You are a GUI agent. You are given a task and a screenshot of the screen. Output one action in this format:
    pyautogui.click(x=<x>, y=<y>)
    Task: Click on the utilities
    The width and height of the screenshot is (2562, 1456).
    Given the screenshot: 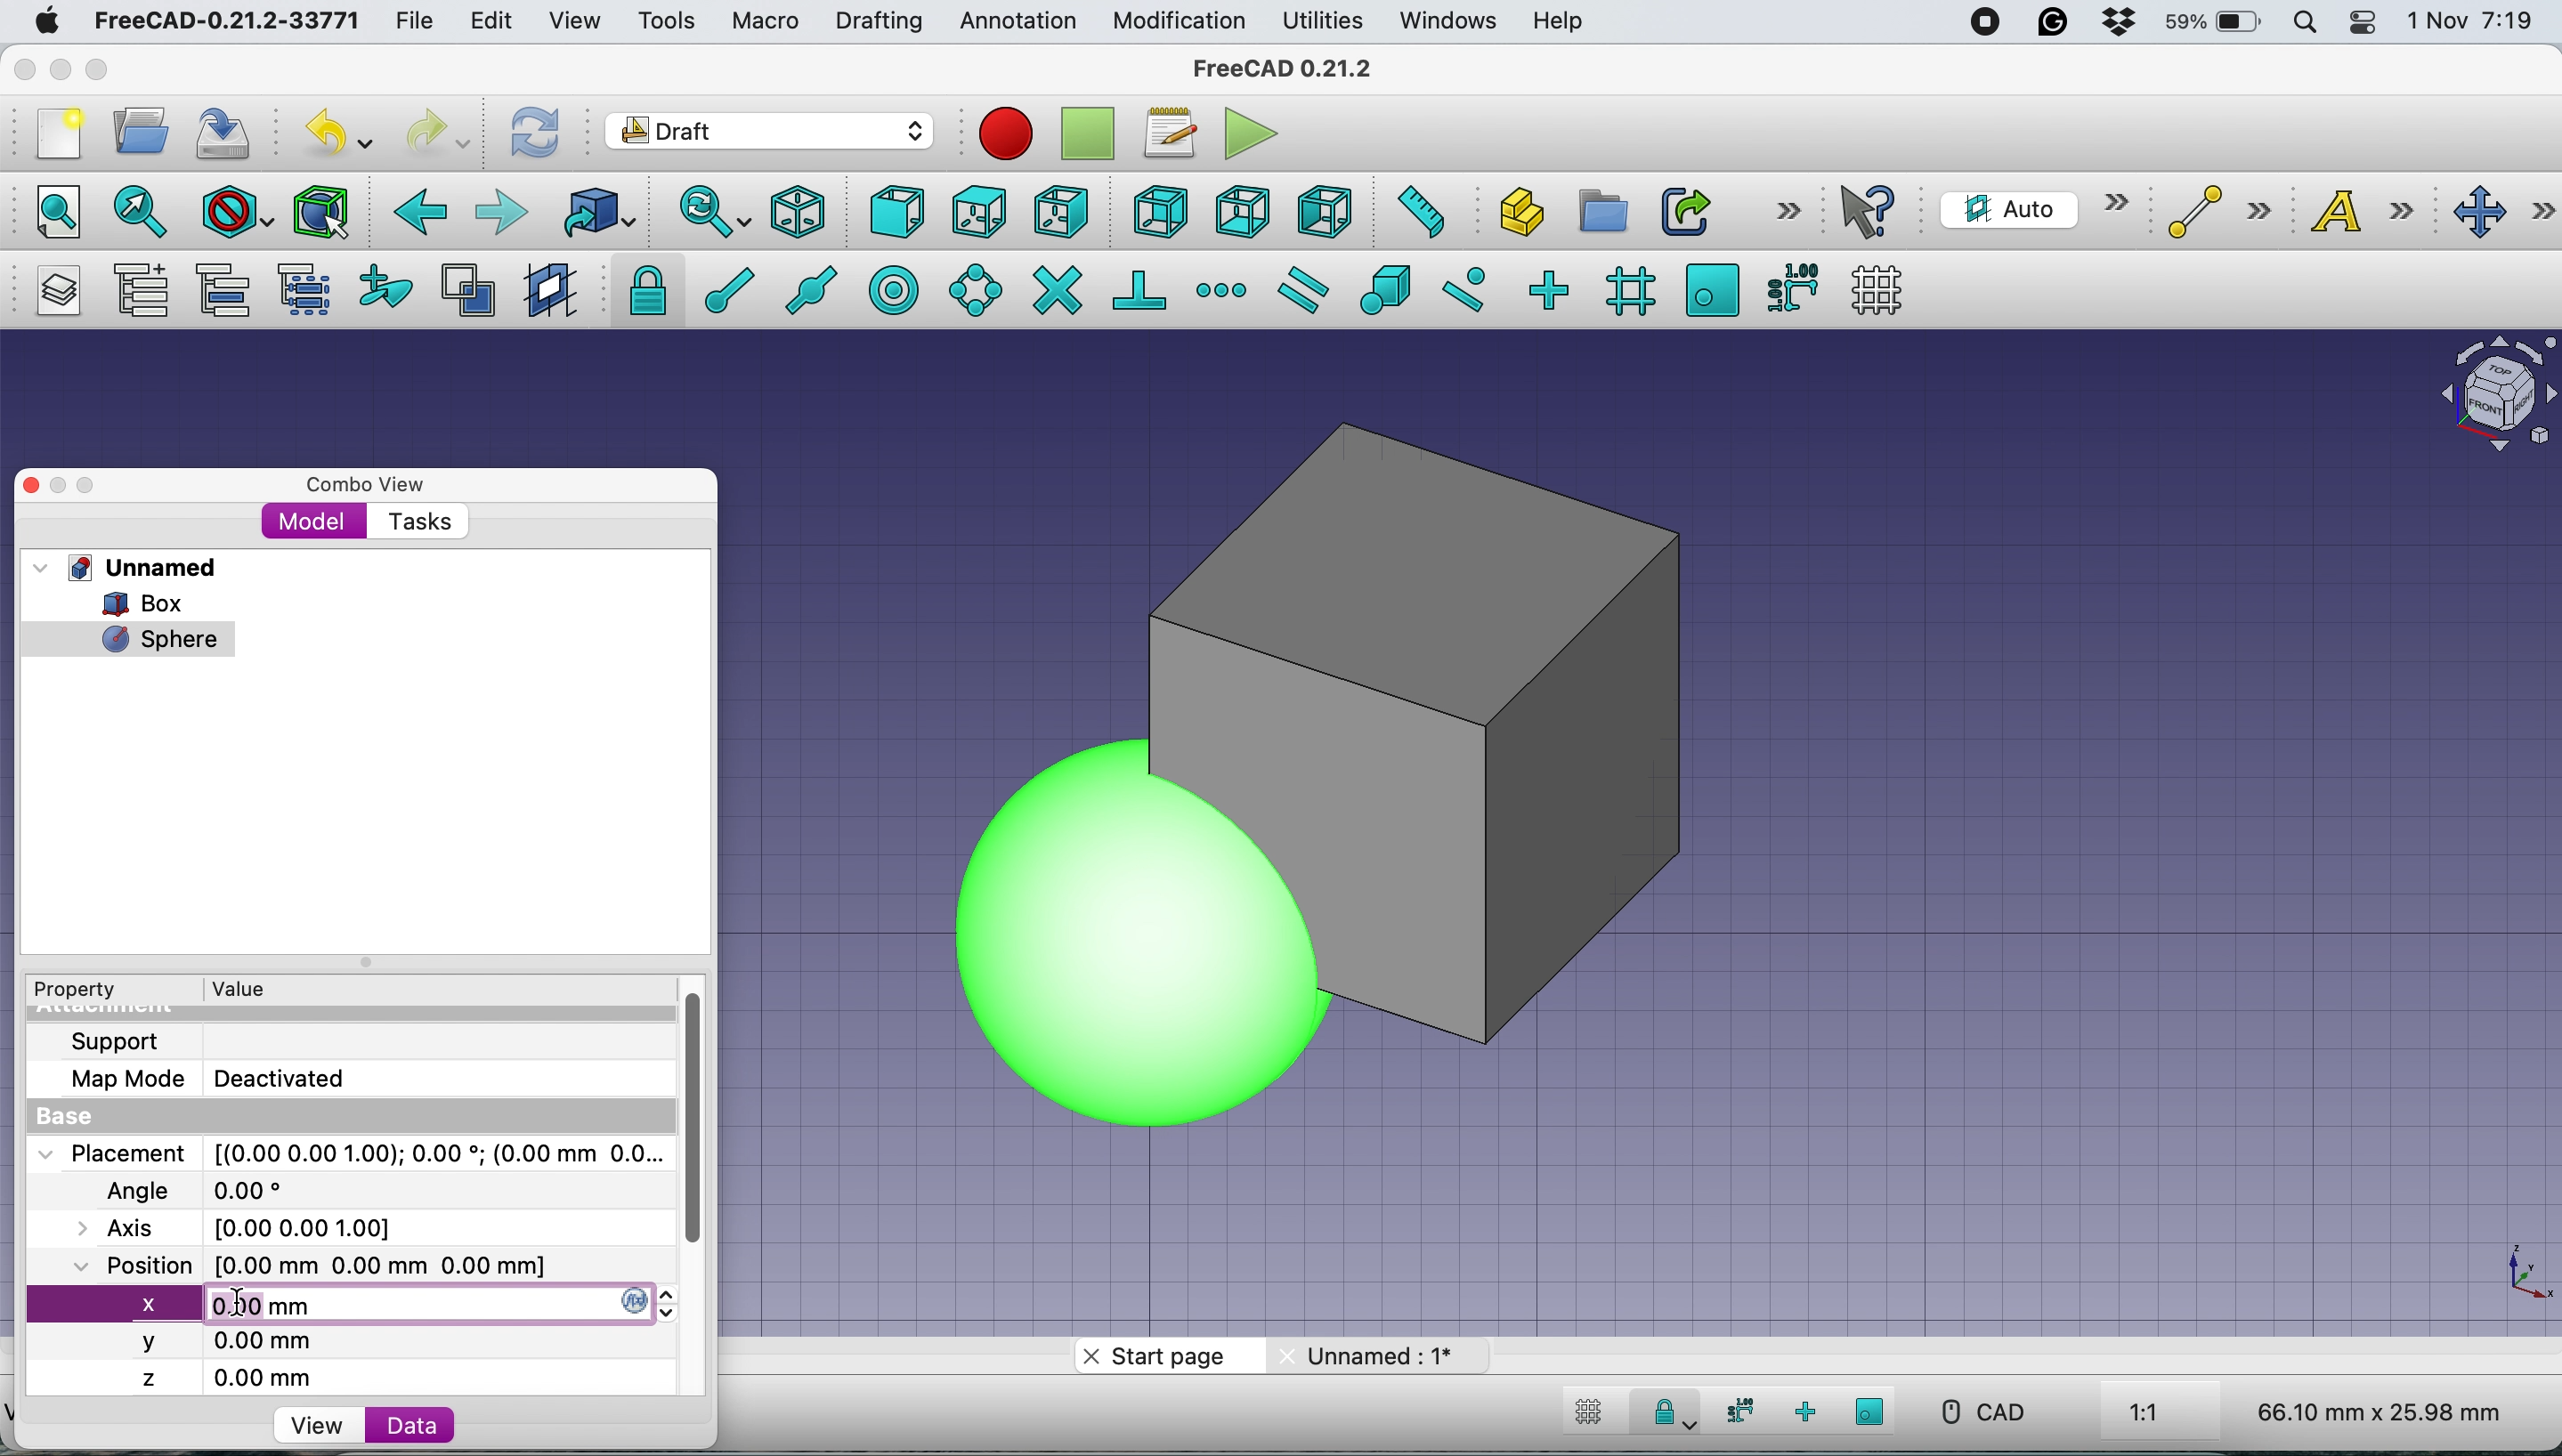 What is the action you would take?
    pyautogui.click(x=1325, y=22)
    